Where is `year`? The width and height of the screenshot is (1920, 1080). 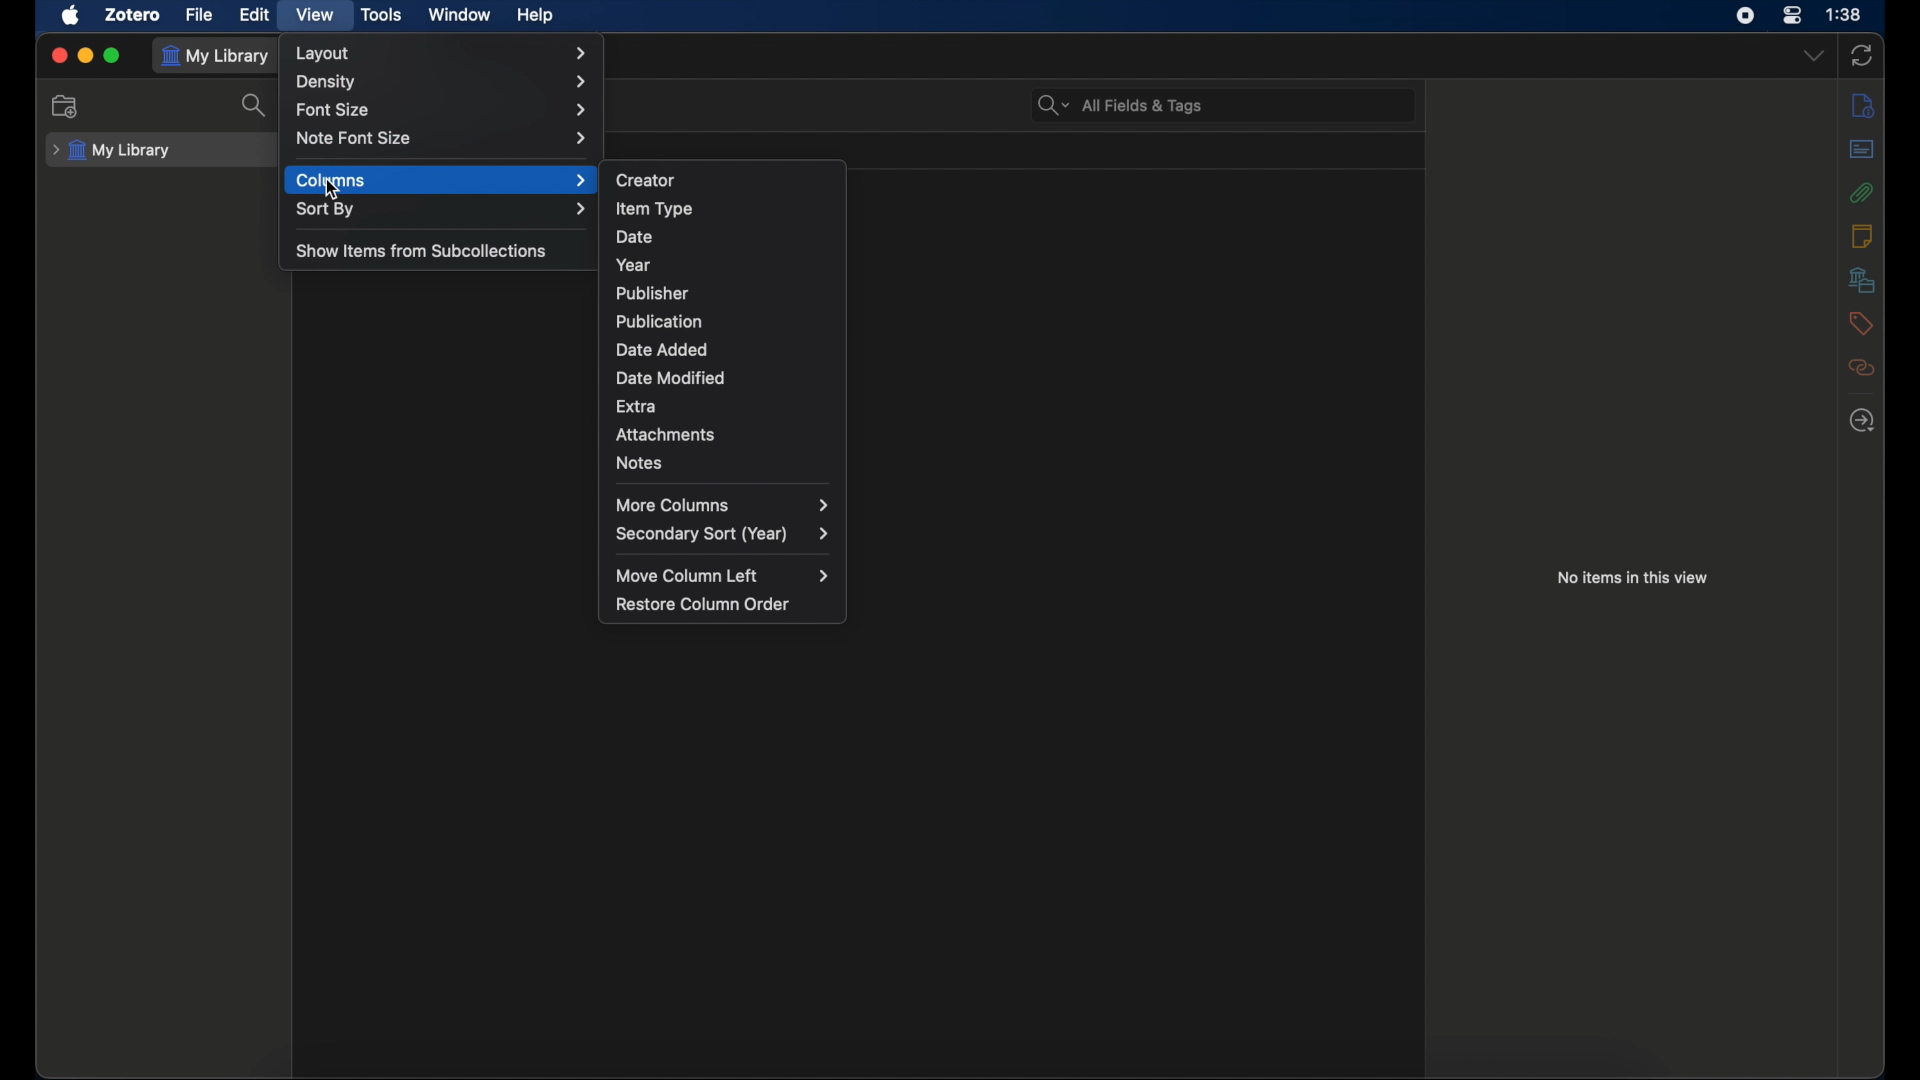
year is located at coordinates (637, 263).